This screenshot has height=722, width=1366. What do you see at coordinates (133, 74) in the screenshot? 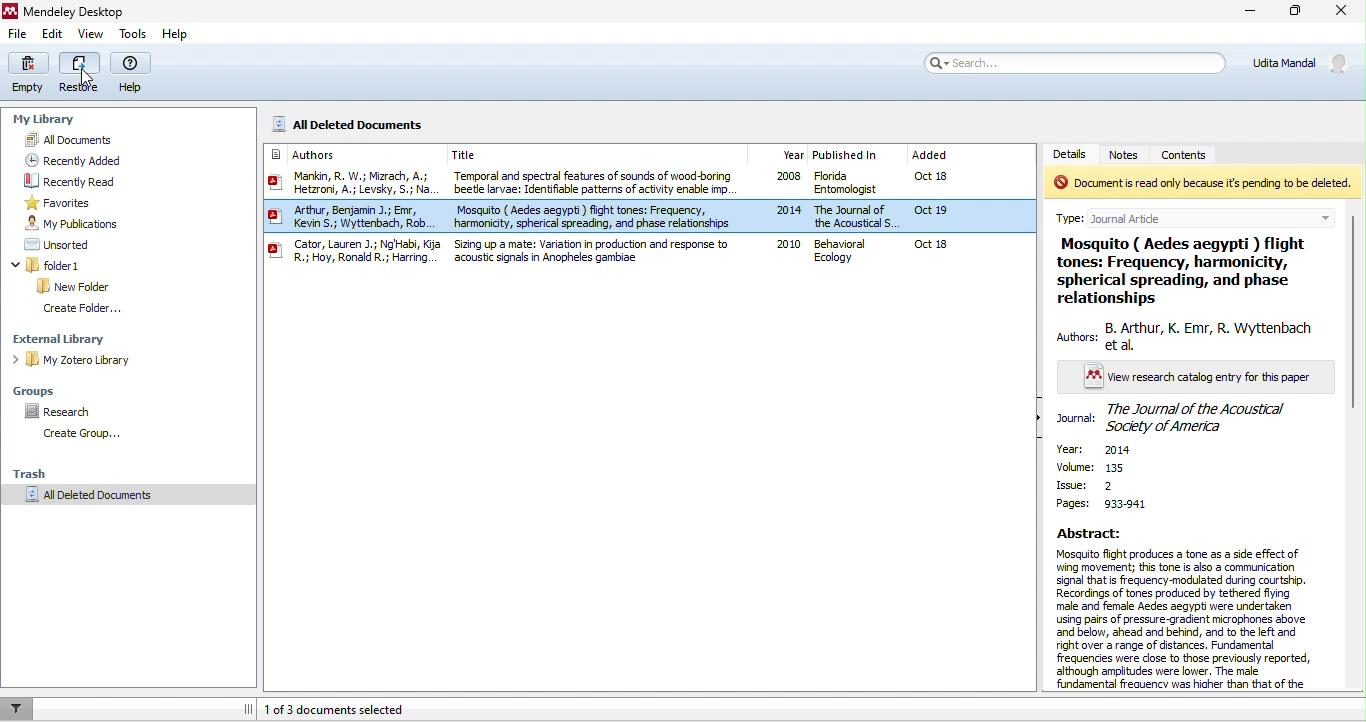
I see `help` at bounding box center [133, 74].